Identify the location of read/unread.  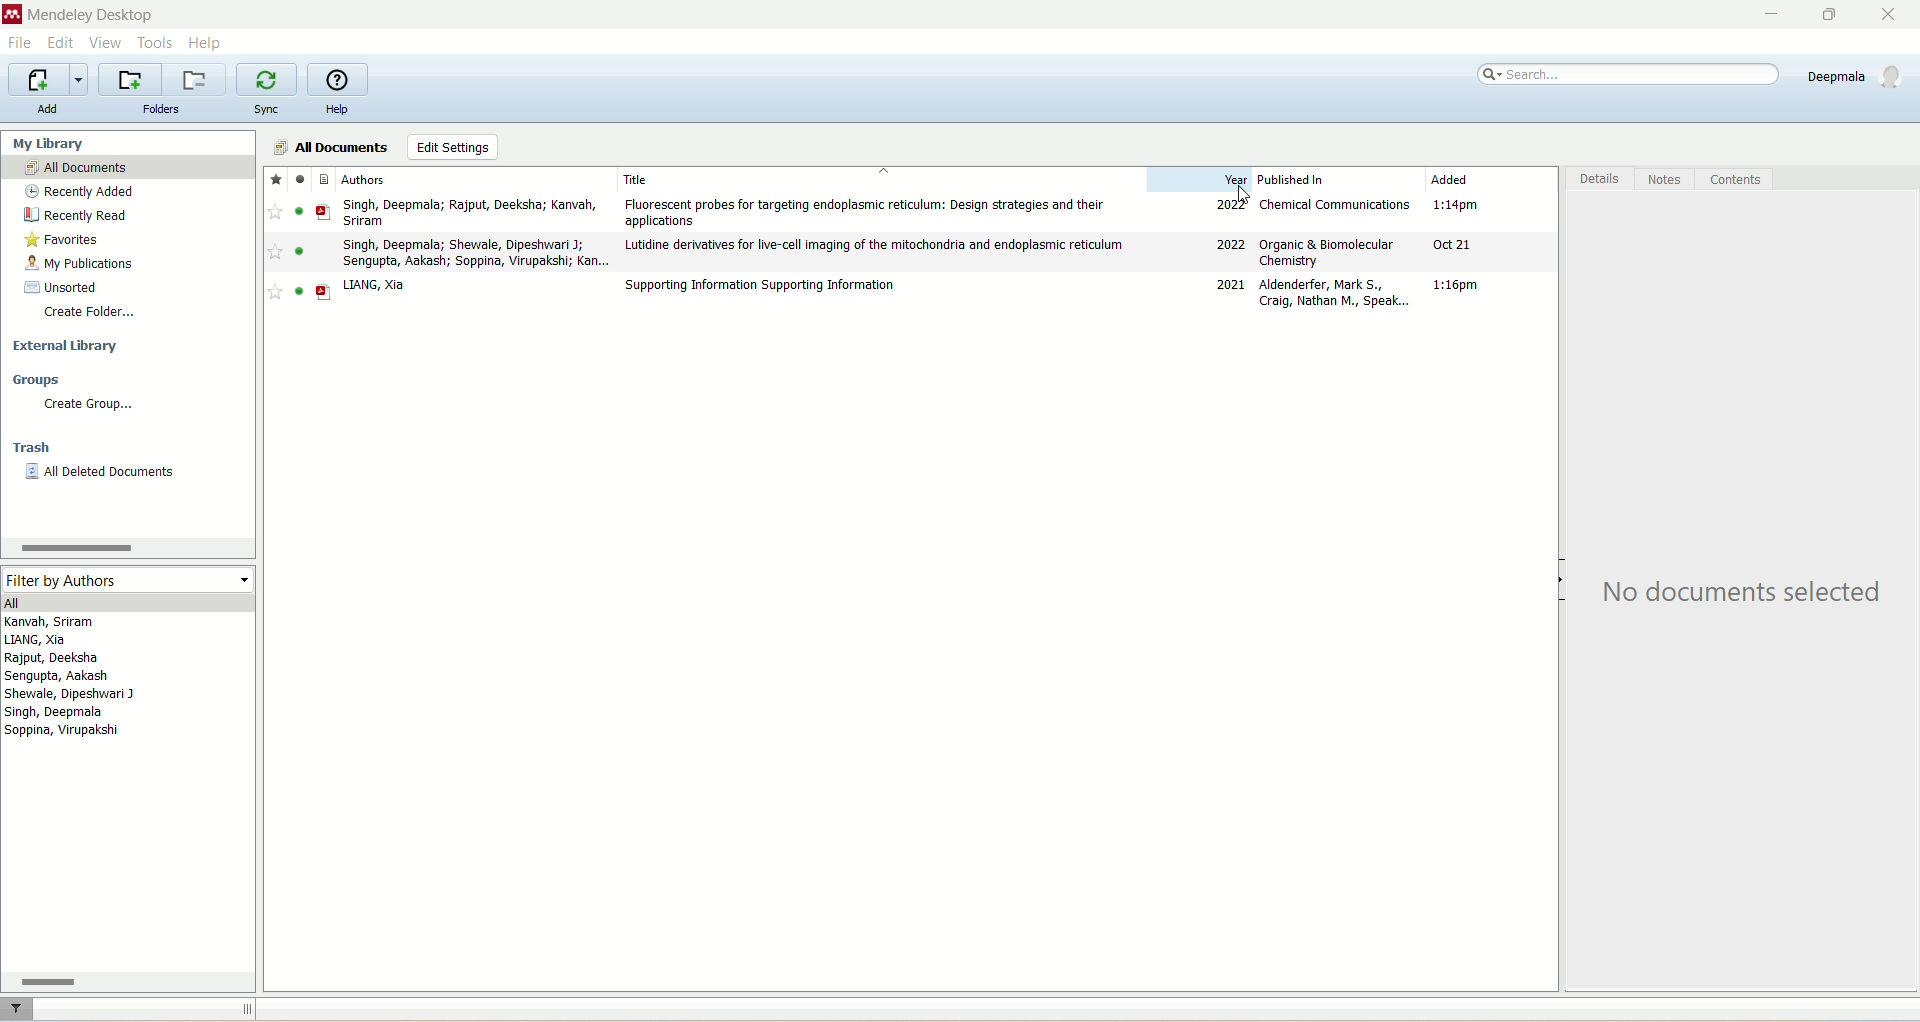
(295, 290).